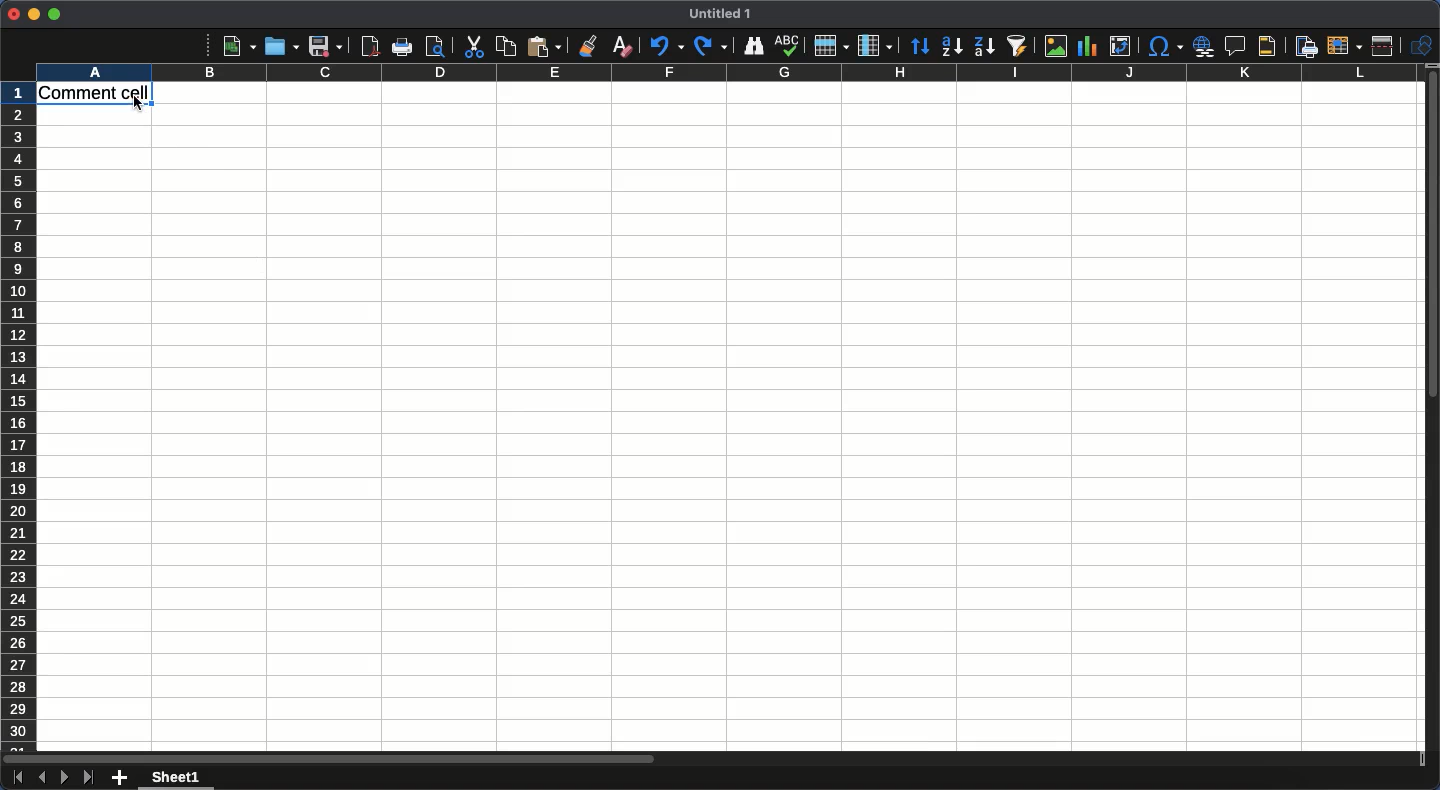 This screenshot has height=790, width=1440. What do you see at coordinates (1424, 45) in the screenshot?
I see `Shapes` at bounding box center [1424, 45].